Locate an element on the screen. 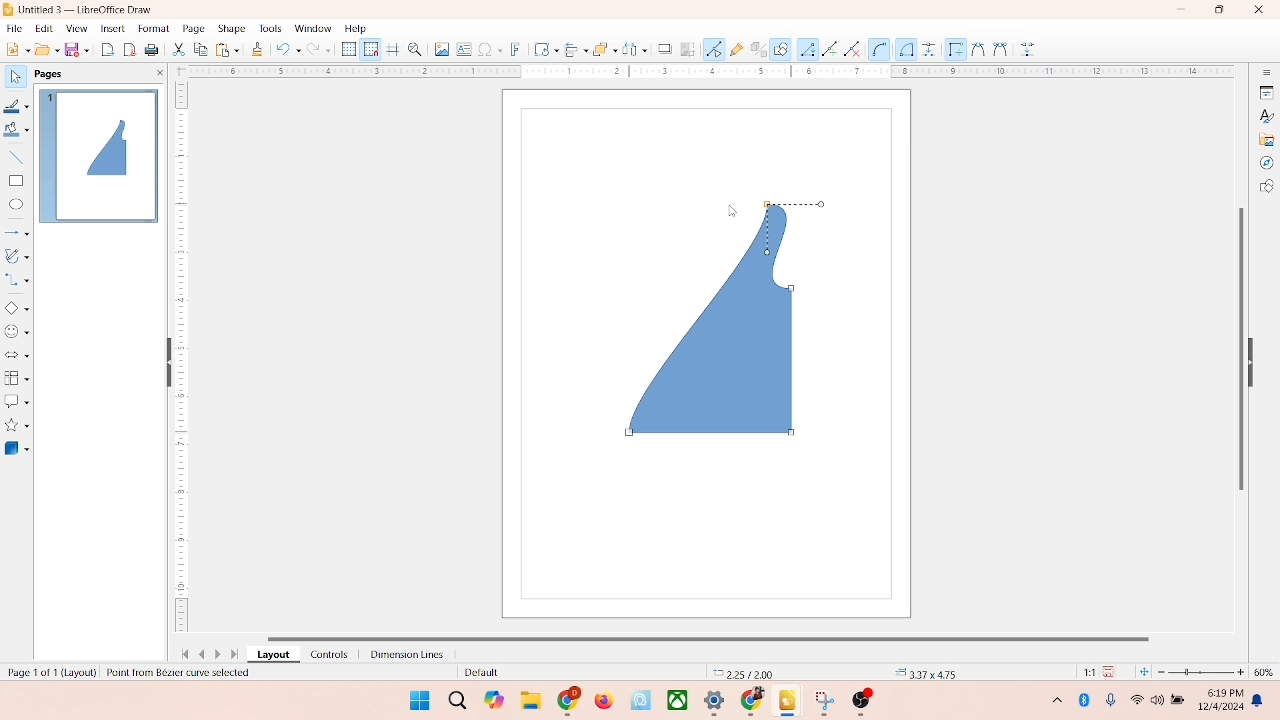 Image resolution: width=1280 pixels, height=720 pixels. close is located at coordinates (156, 73).